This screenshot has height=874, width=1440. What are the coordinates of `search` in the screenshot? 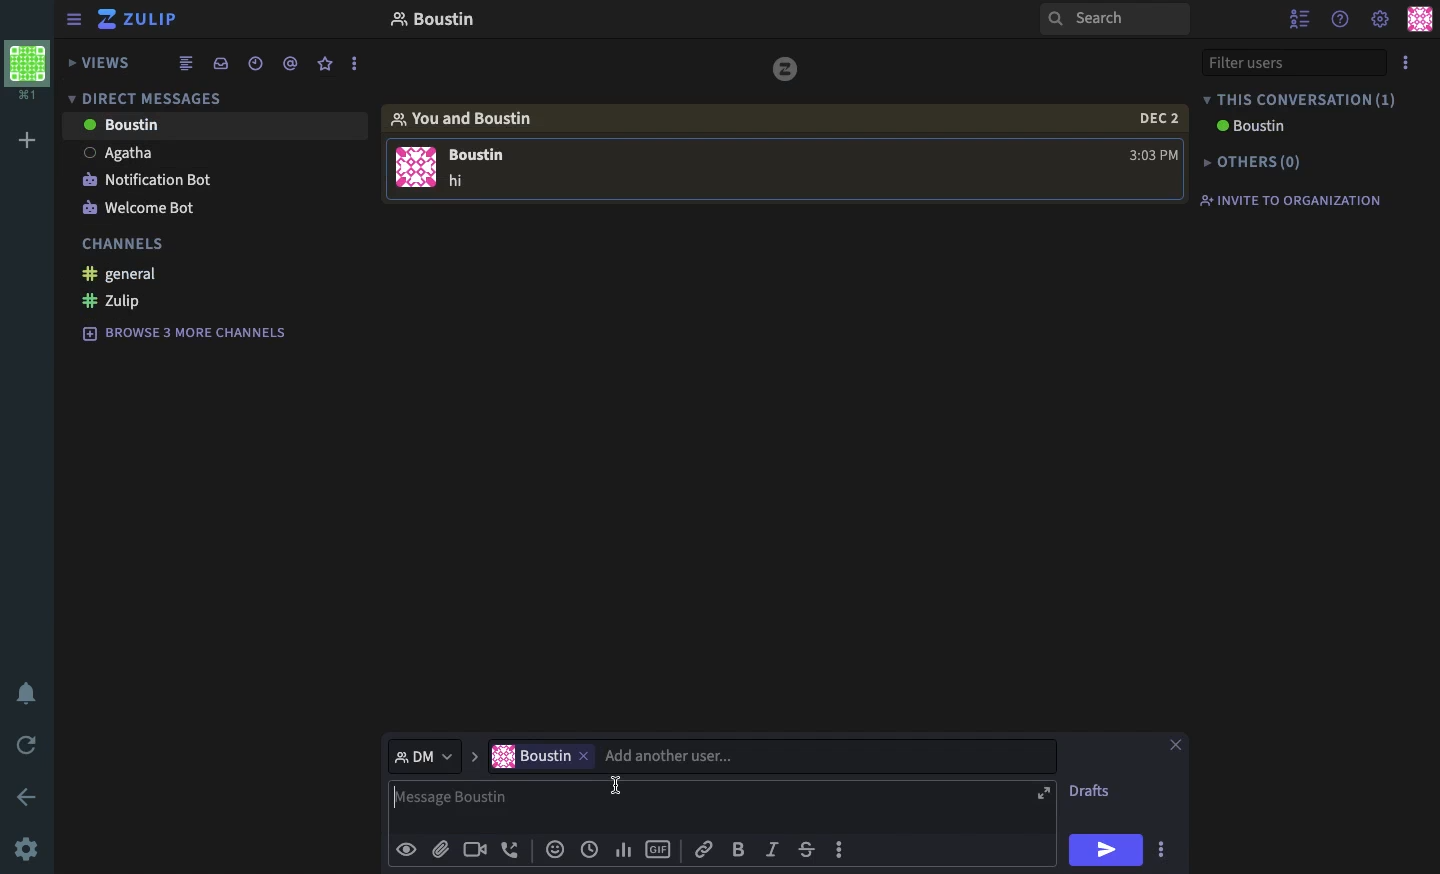 It's located at (1111, 20).